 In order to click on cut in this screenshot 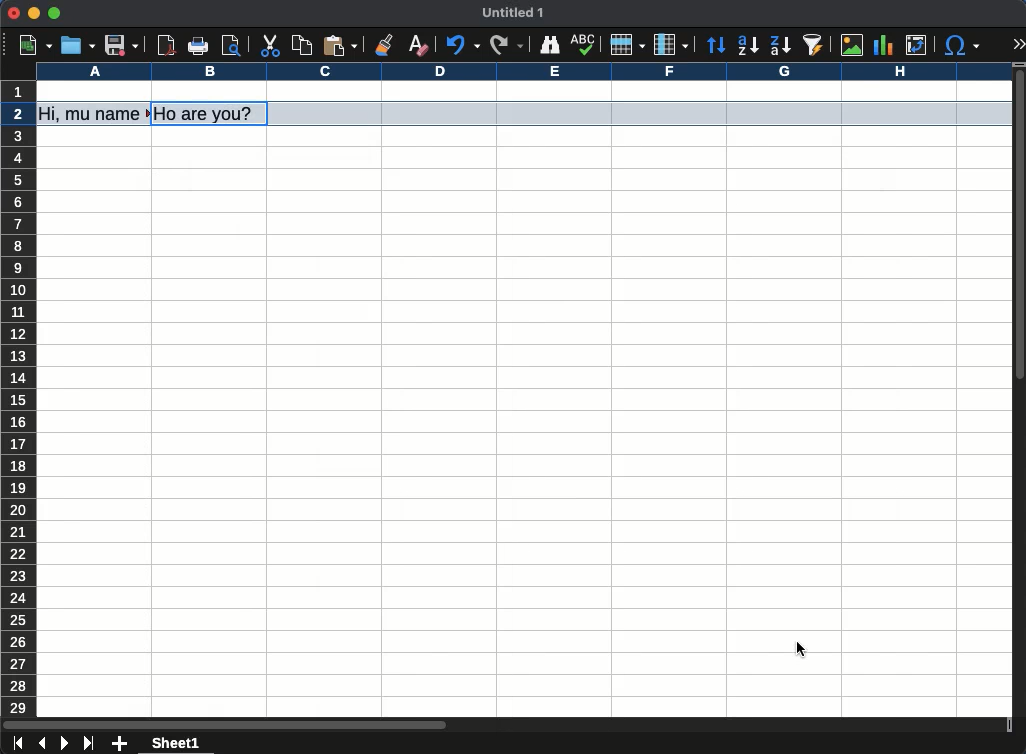, I will do `click(269, 46)`.